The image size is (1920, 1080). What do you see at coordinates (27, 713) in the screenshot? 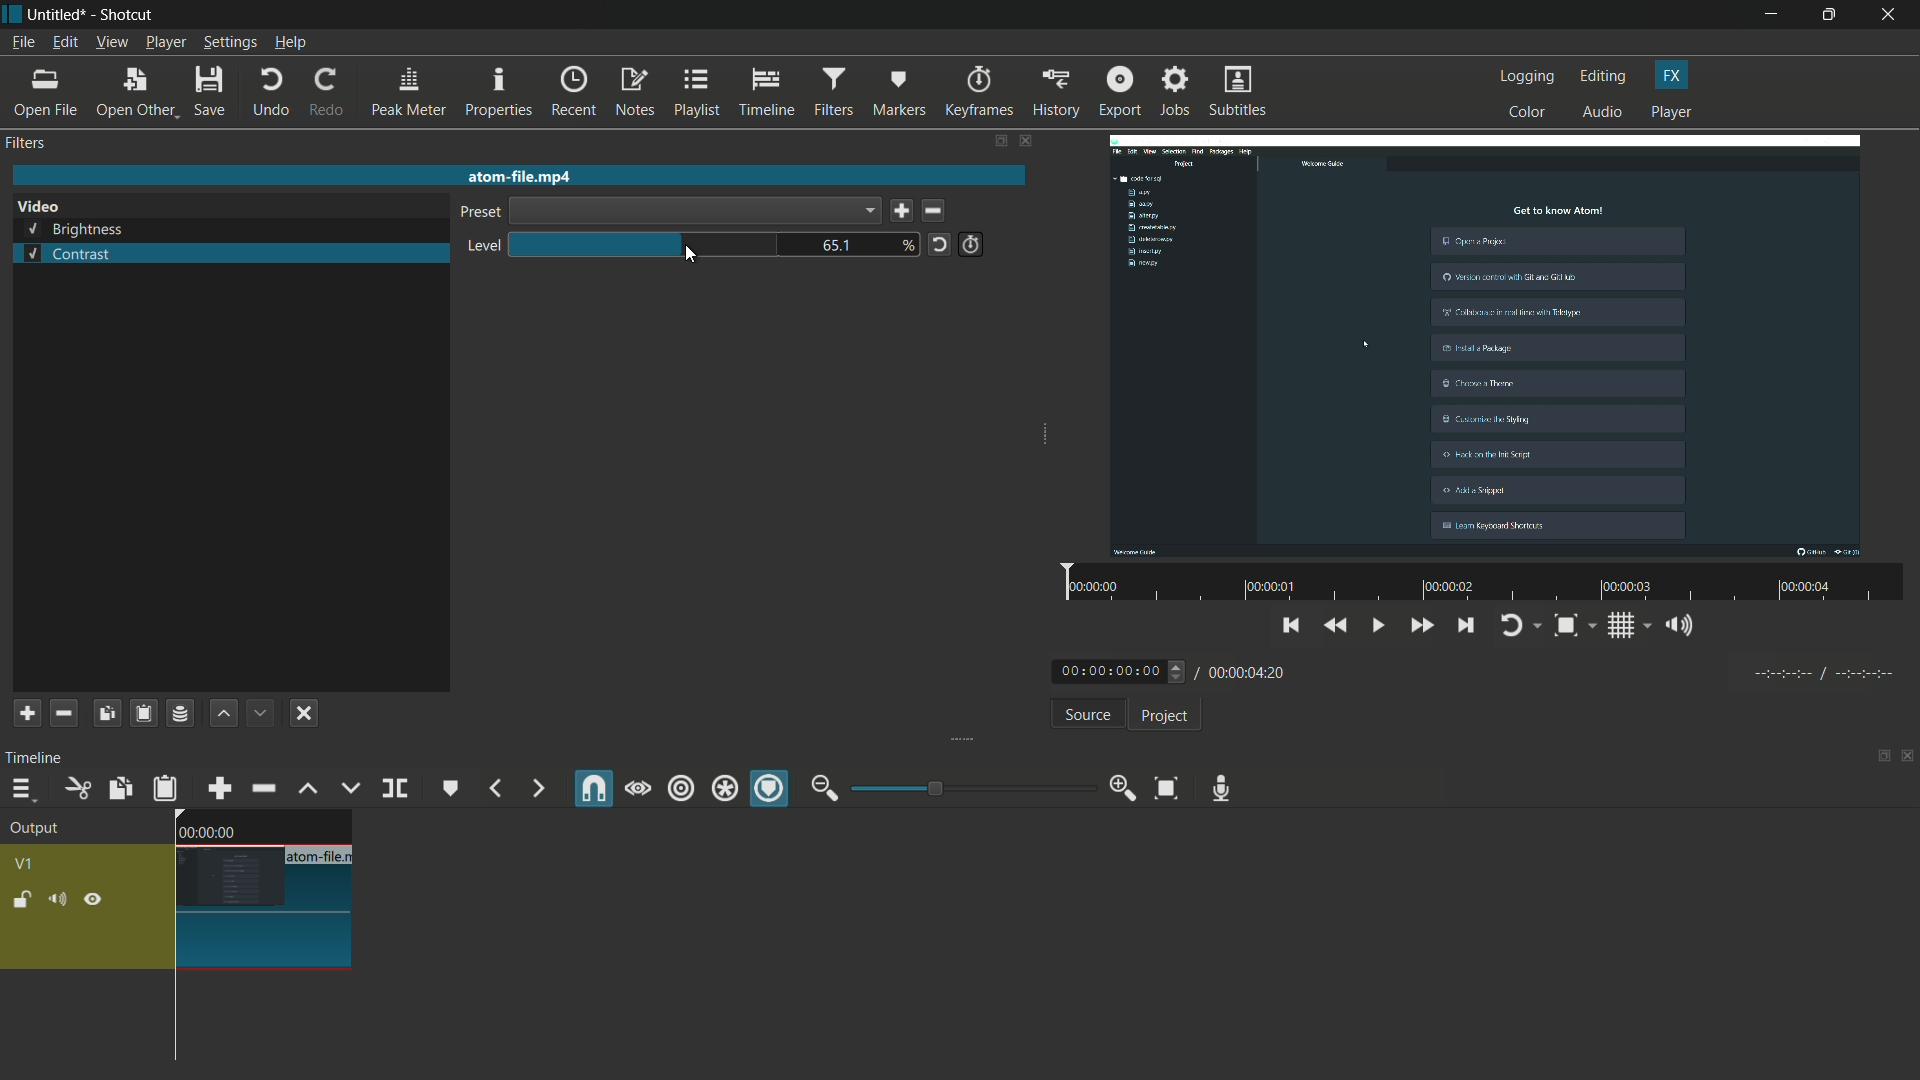
I see `add filter` at bounding box center [27, 713].